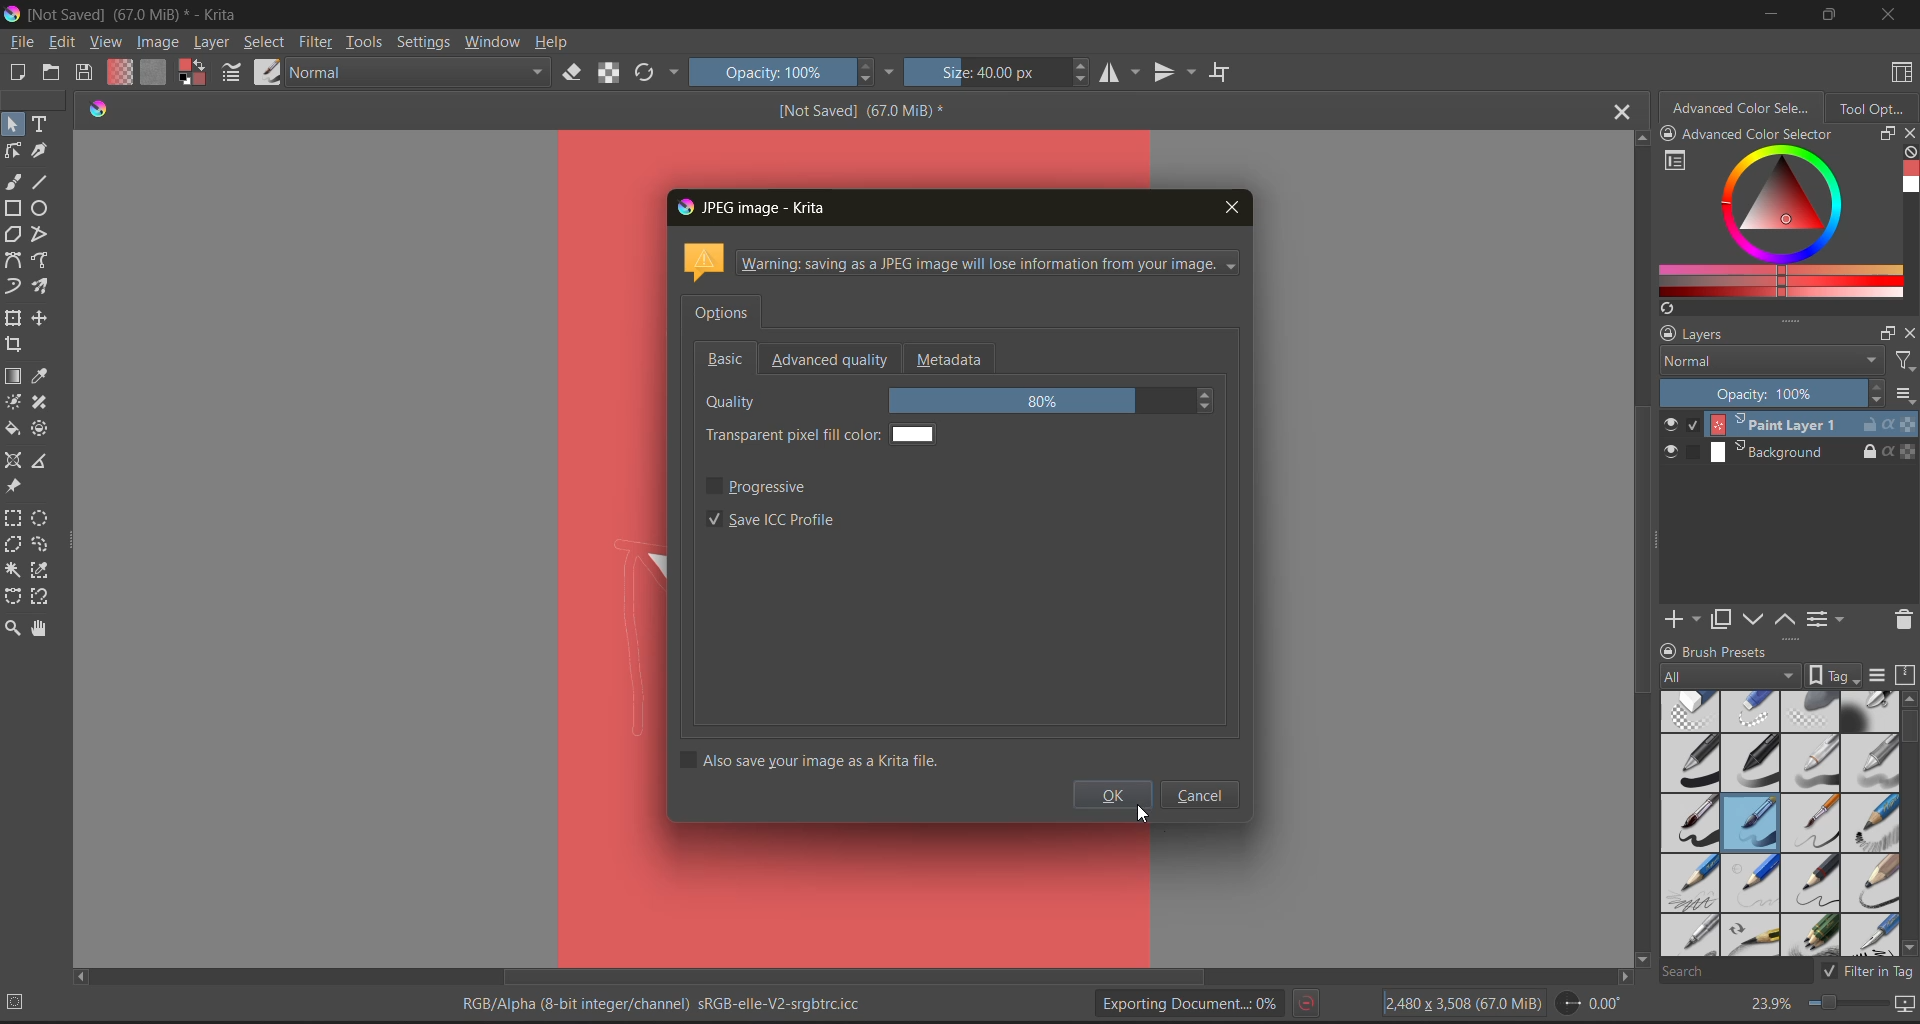 The image size is (1920, 1024). Describe the element at coordinates (1874, 112) in the screenshot. I see `tool options` at that location.